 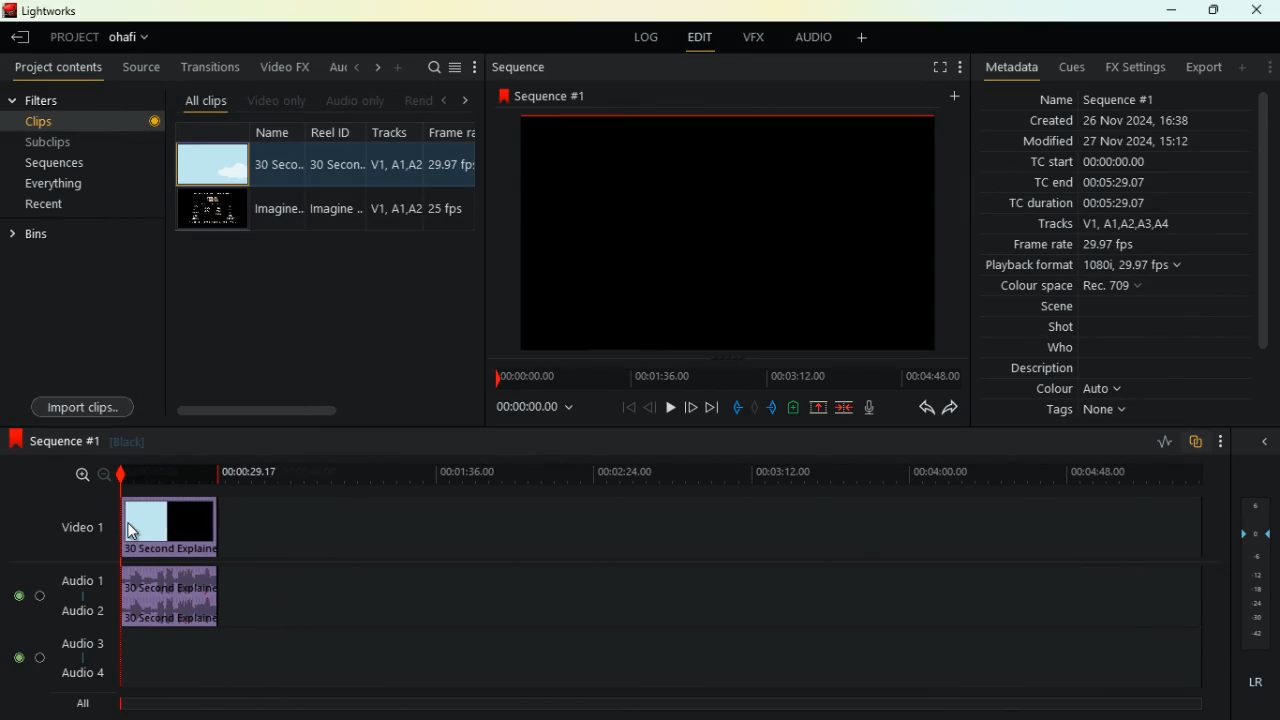 I want to click on au, so click(x=334, y=69).